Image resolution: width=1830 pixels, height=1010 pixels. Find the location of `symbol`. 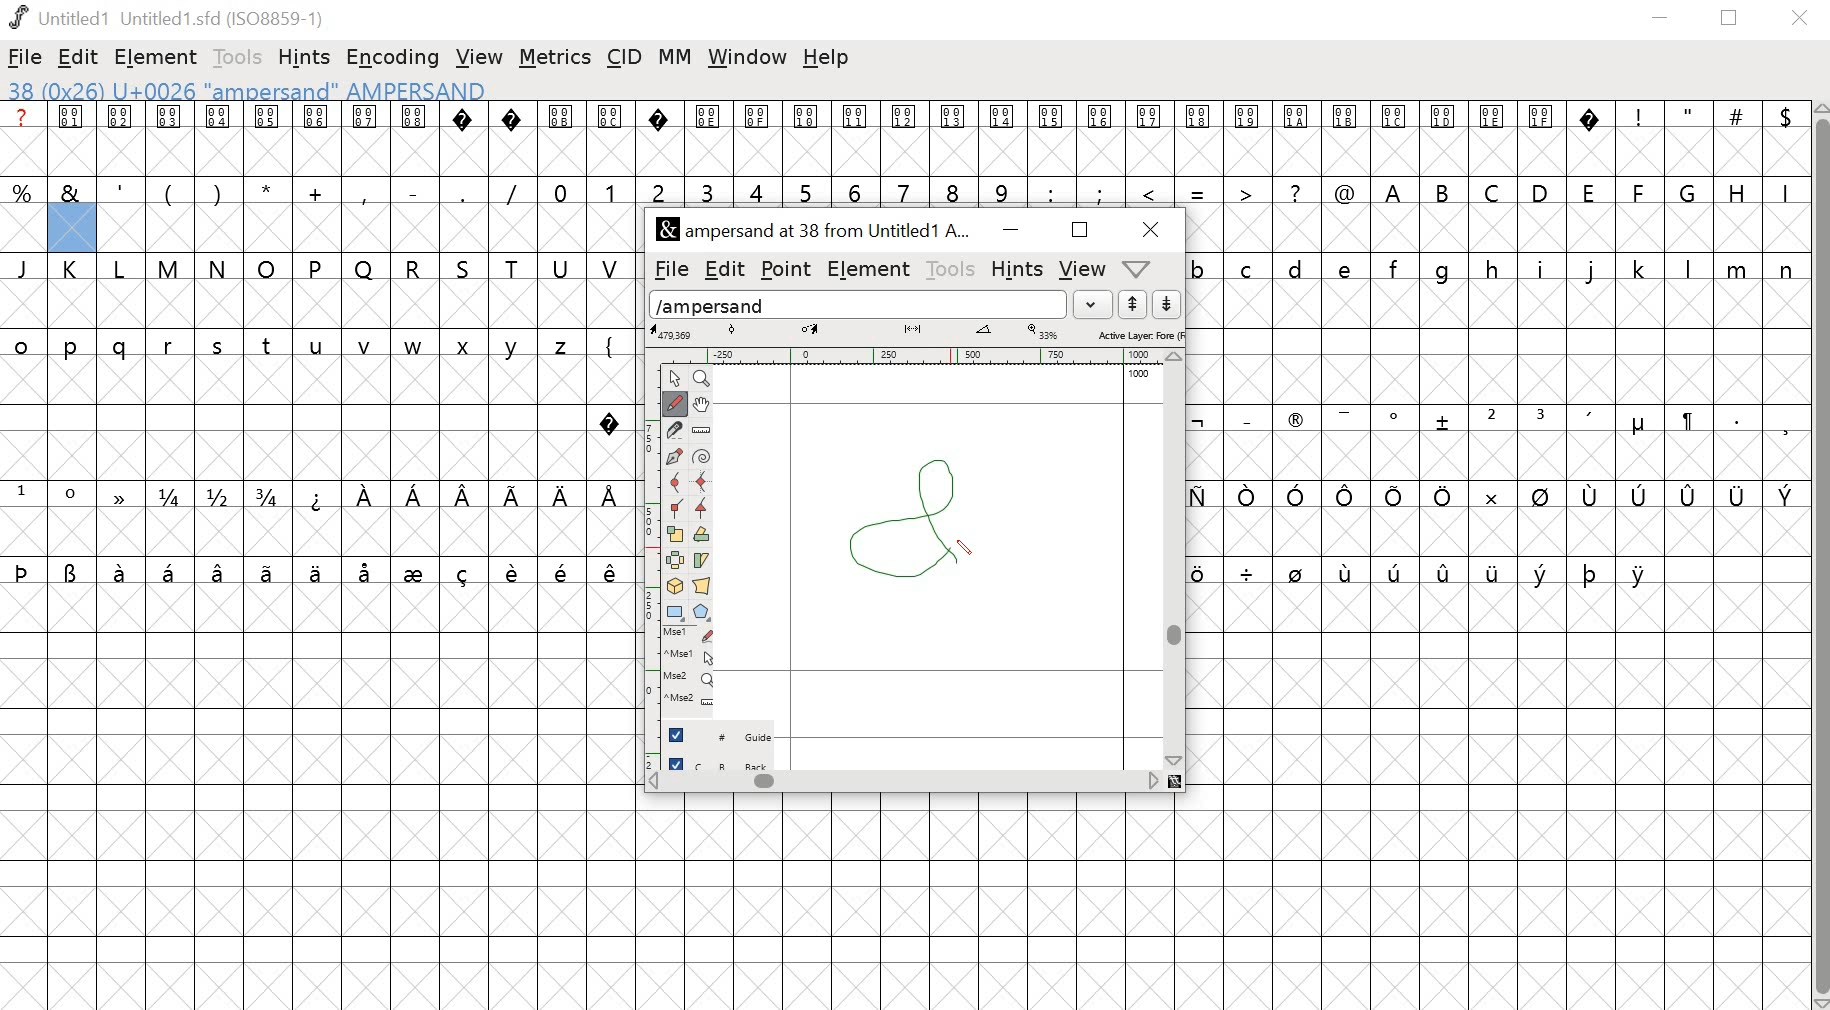

symbol is located at coordinates (123, 571).